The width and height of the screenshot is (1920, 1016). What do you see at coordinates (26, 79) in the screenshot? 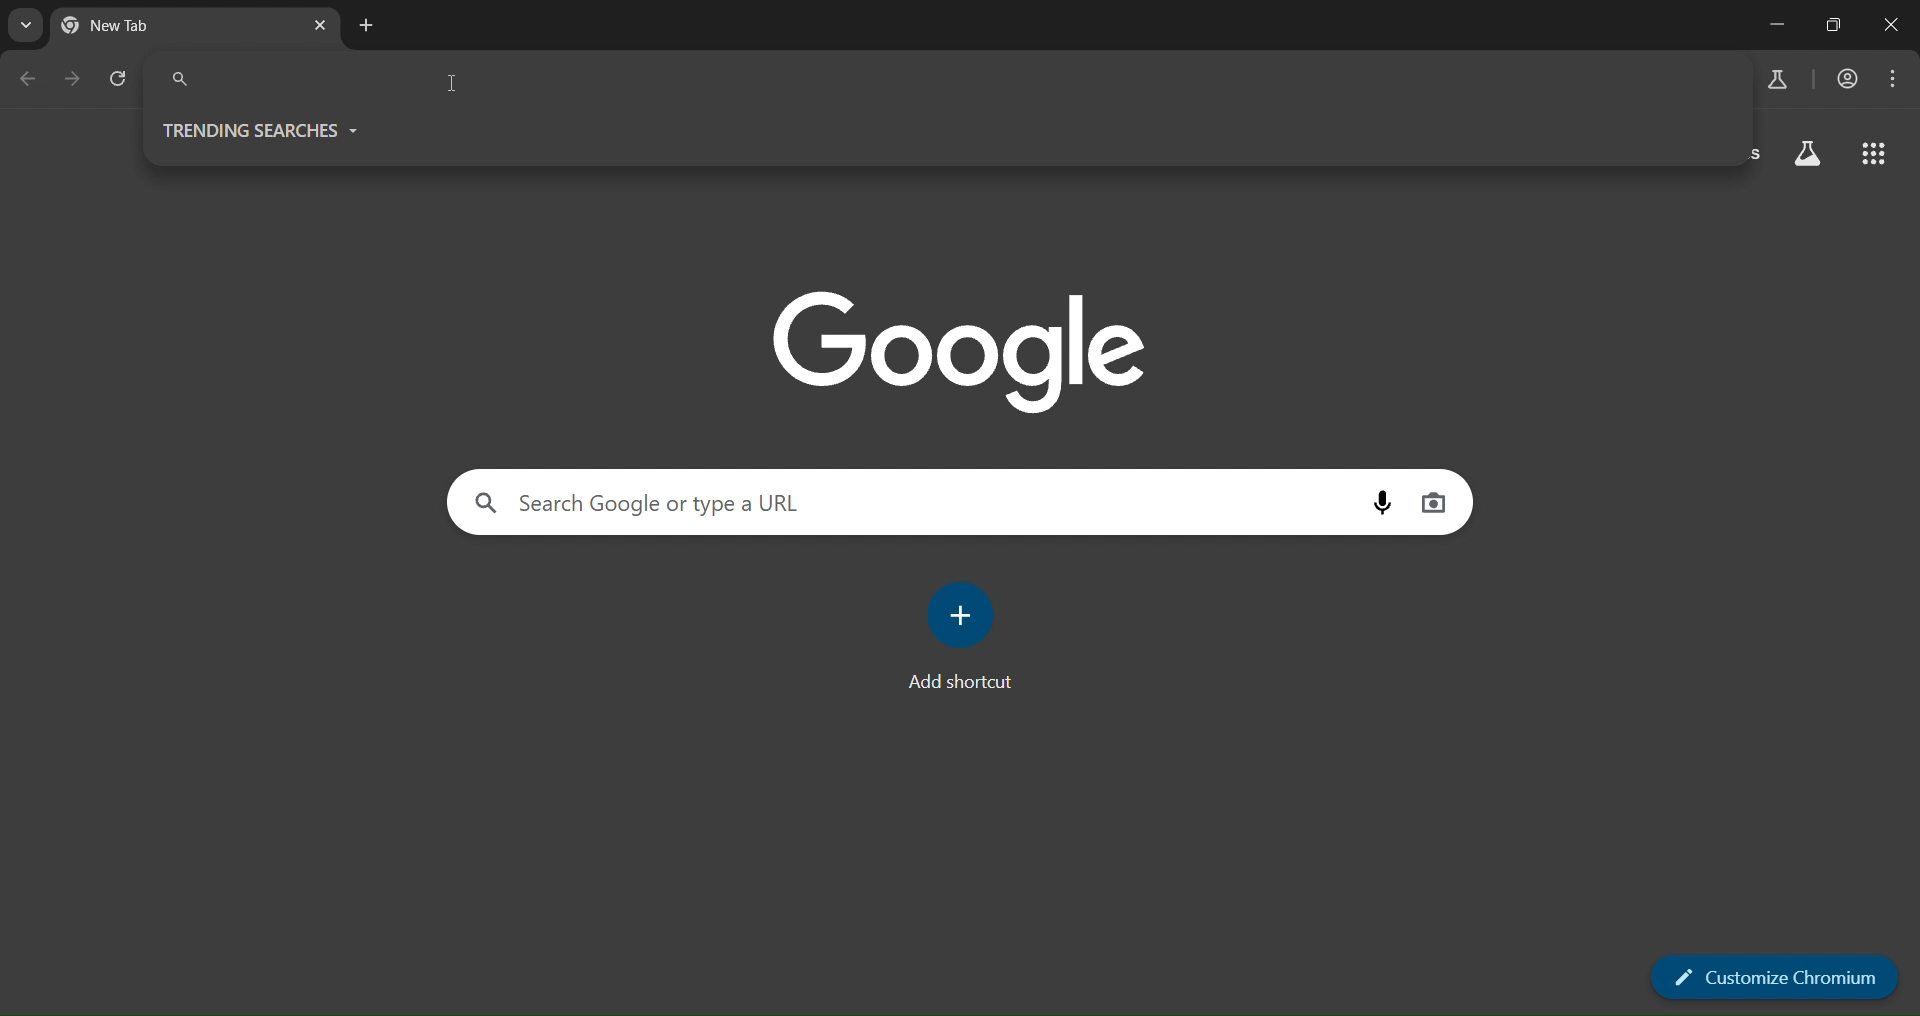
I see `go back one page` at bounding box center [26, 79].